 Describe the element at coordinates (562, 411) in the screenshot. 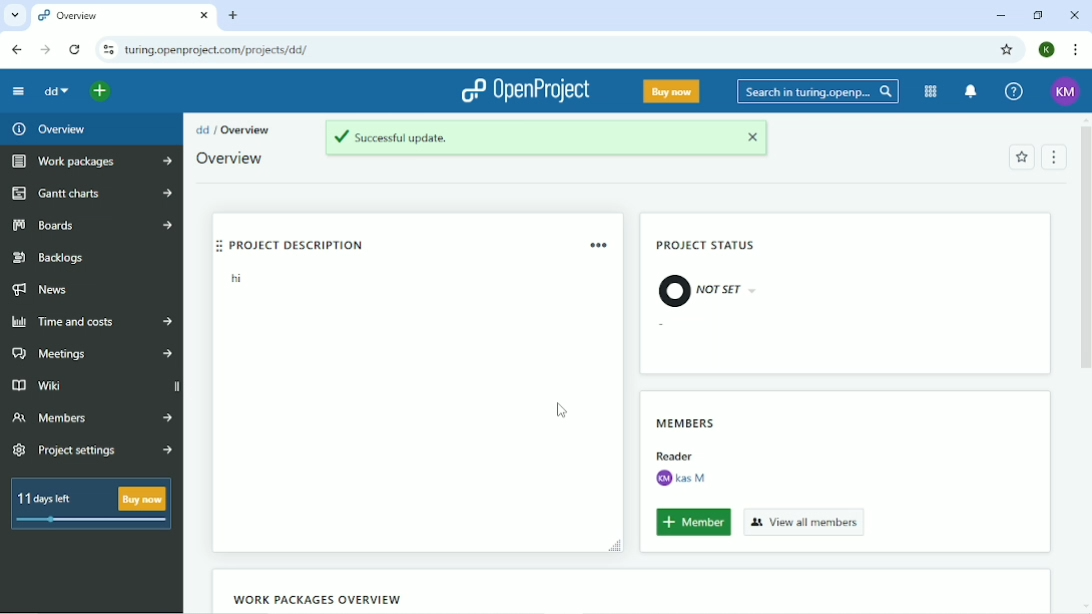

I see `Cursor` at that location.